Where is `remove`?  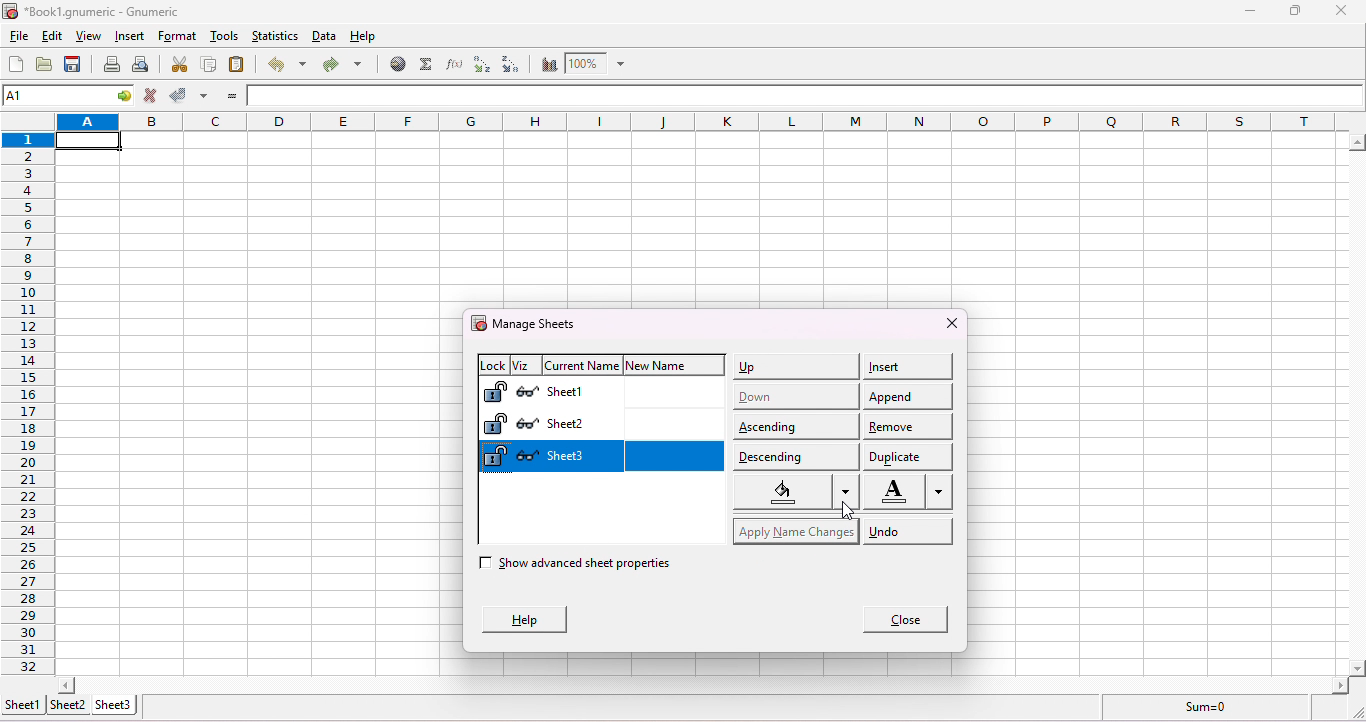 remove is located at coordinates (911, 424).